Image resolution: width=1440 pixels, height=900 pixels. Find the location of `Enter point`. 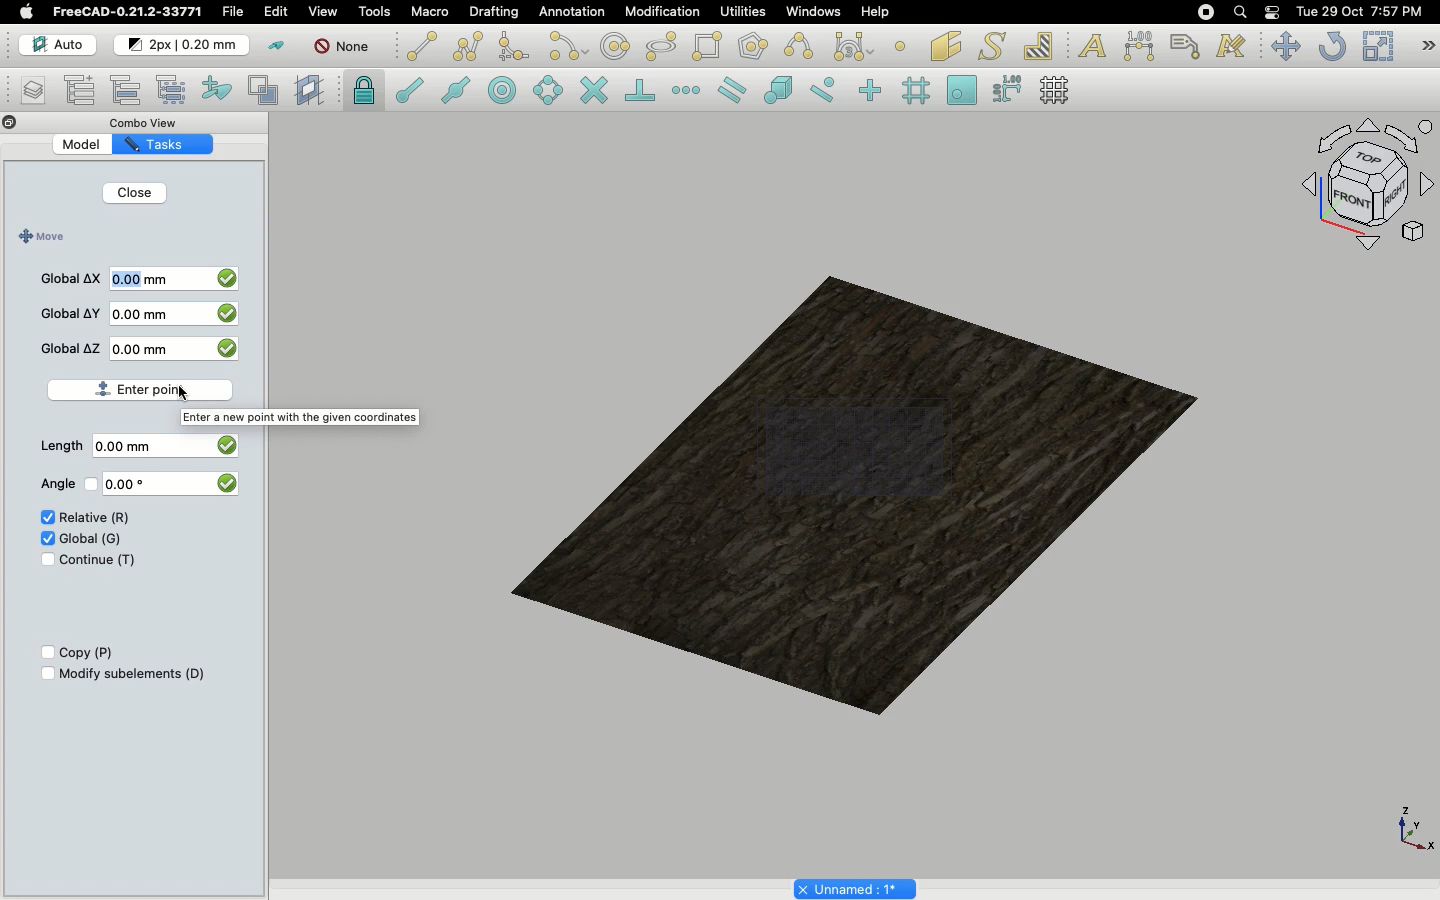

Enter point is located at coordinates (148, 386).